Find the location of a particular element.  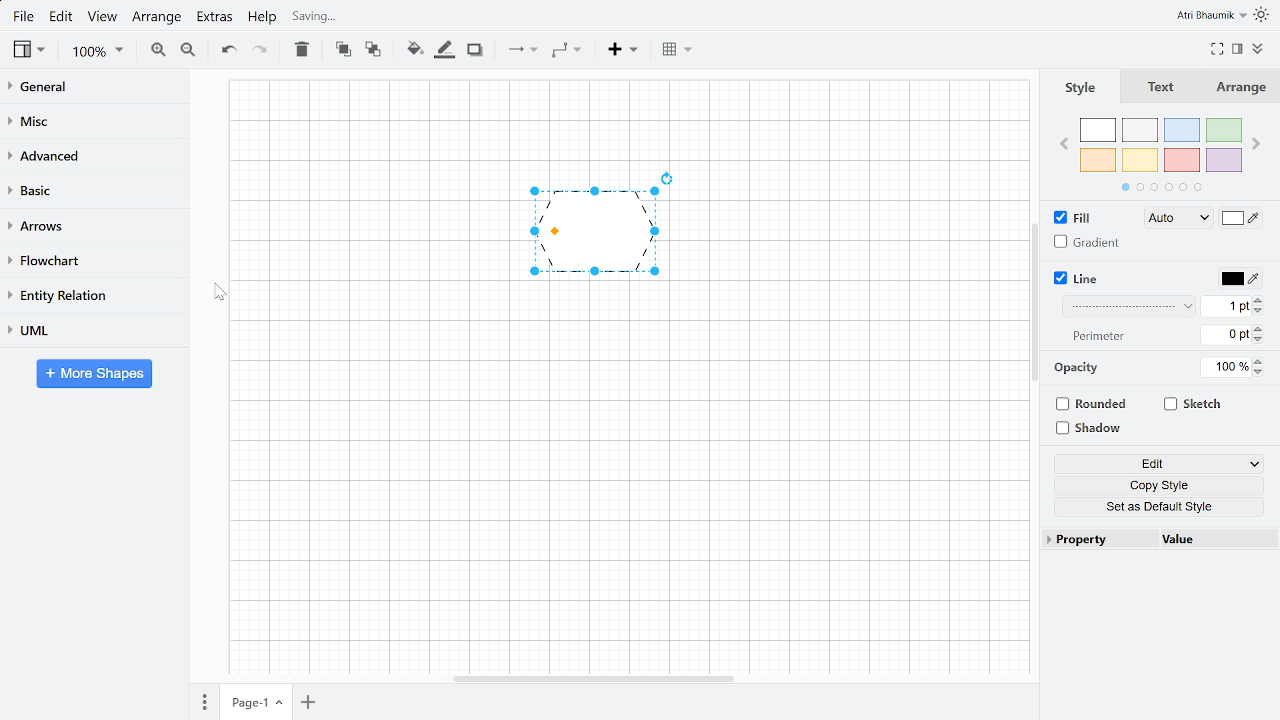

Connection is located at coordinates (519, 53).